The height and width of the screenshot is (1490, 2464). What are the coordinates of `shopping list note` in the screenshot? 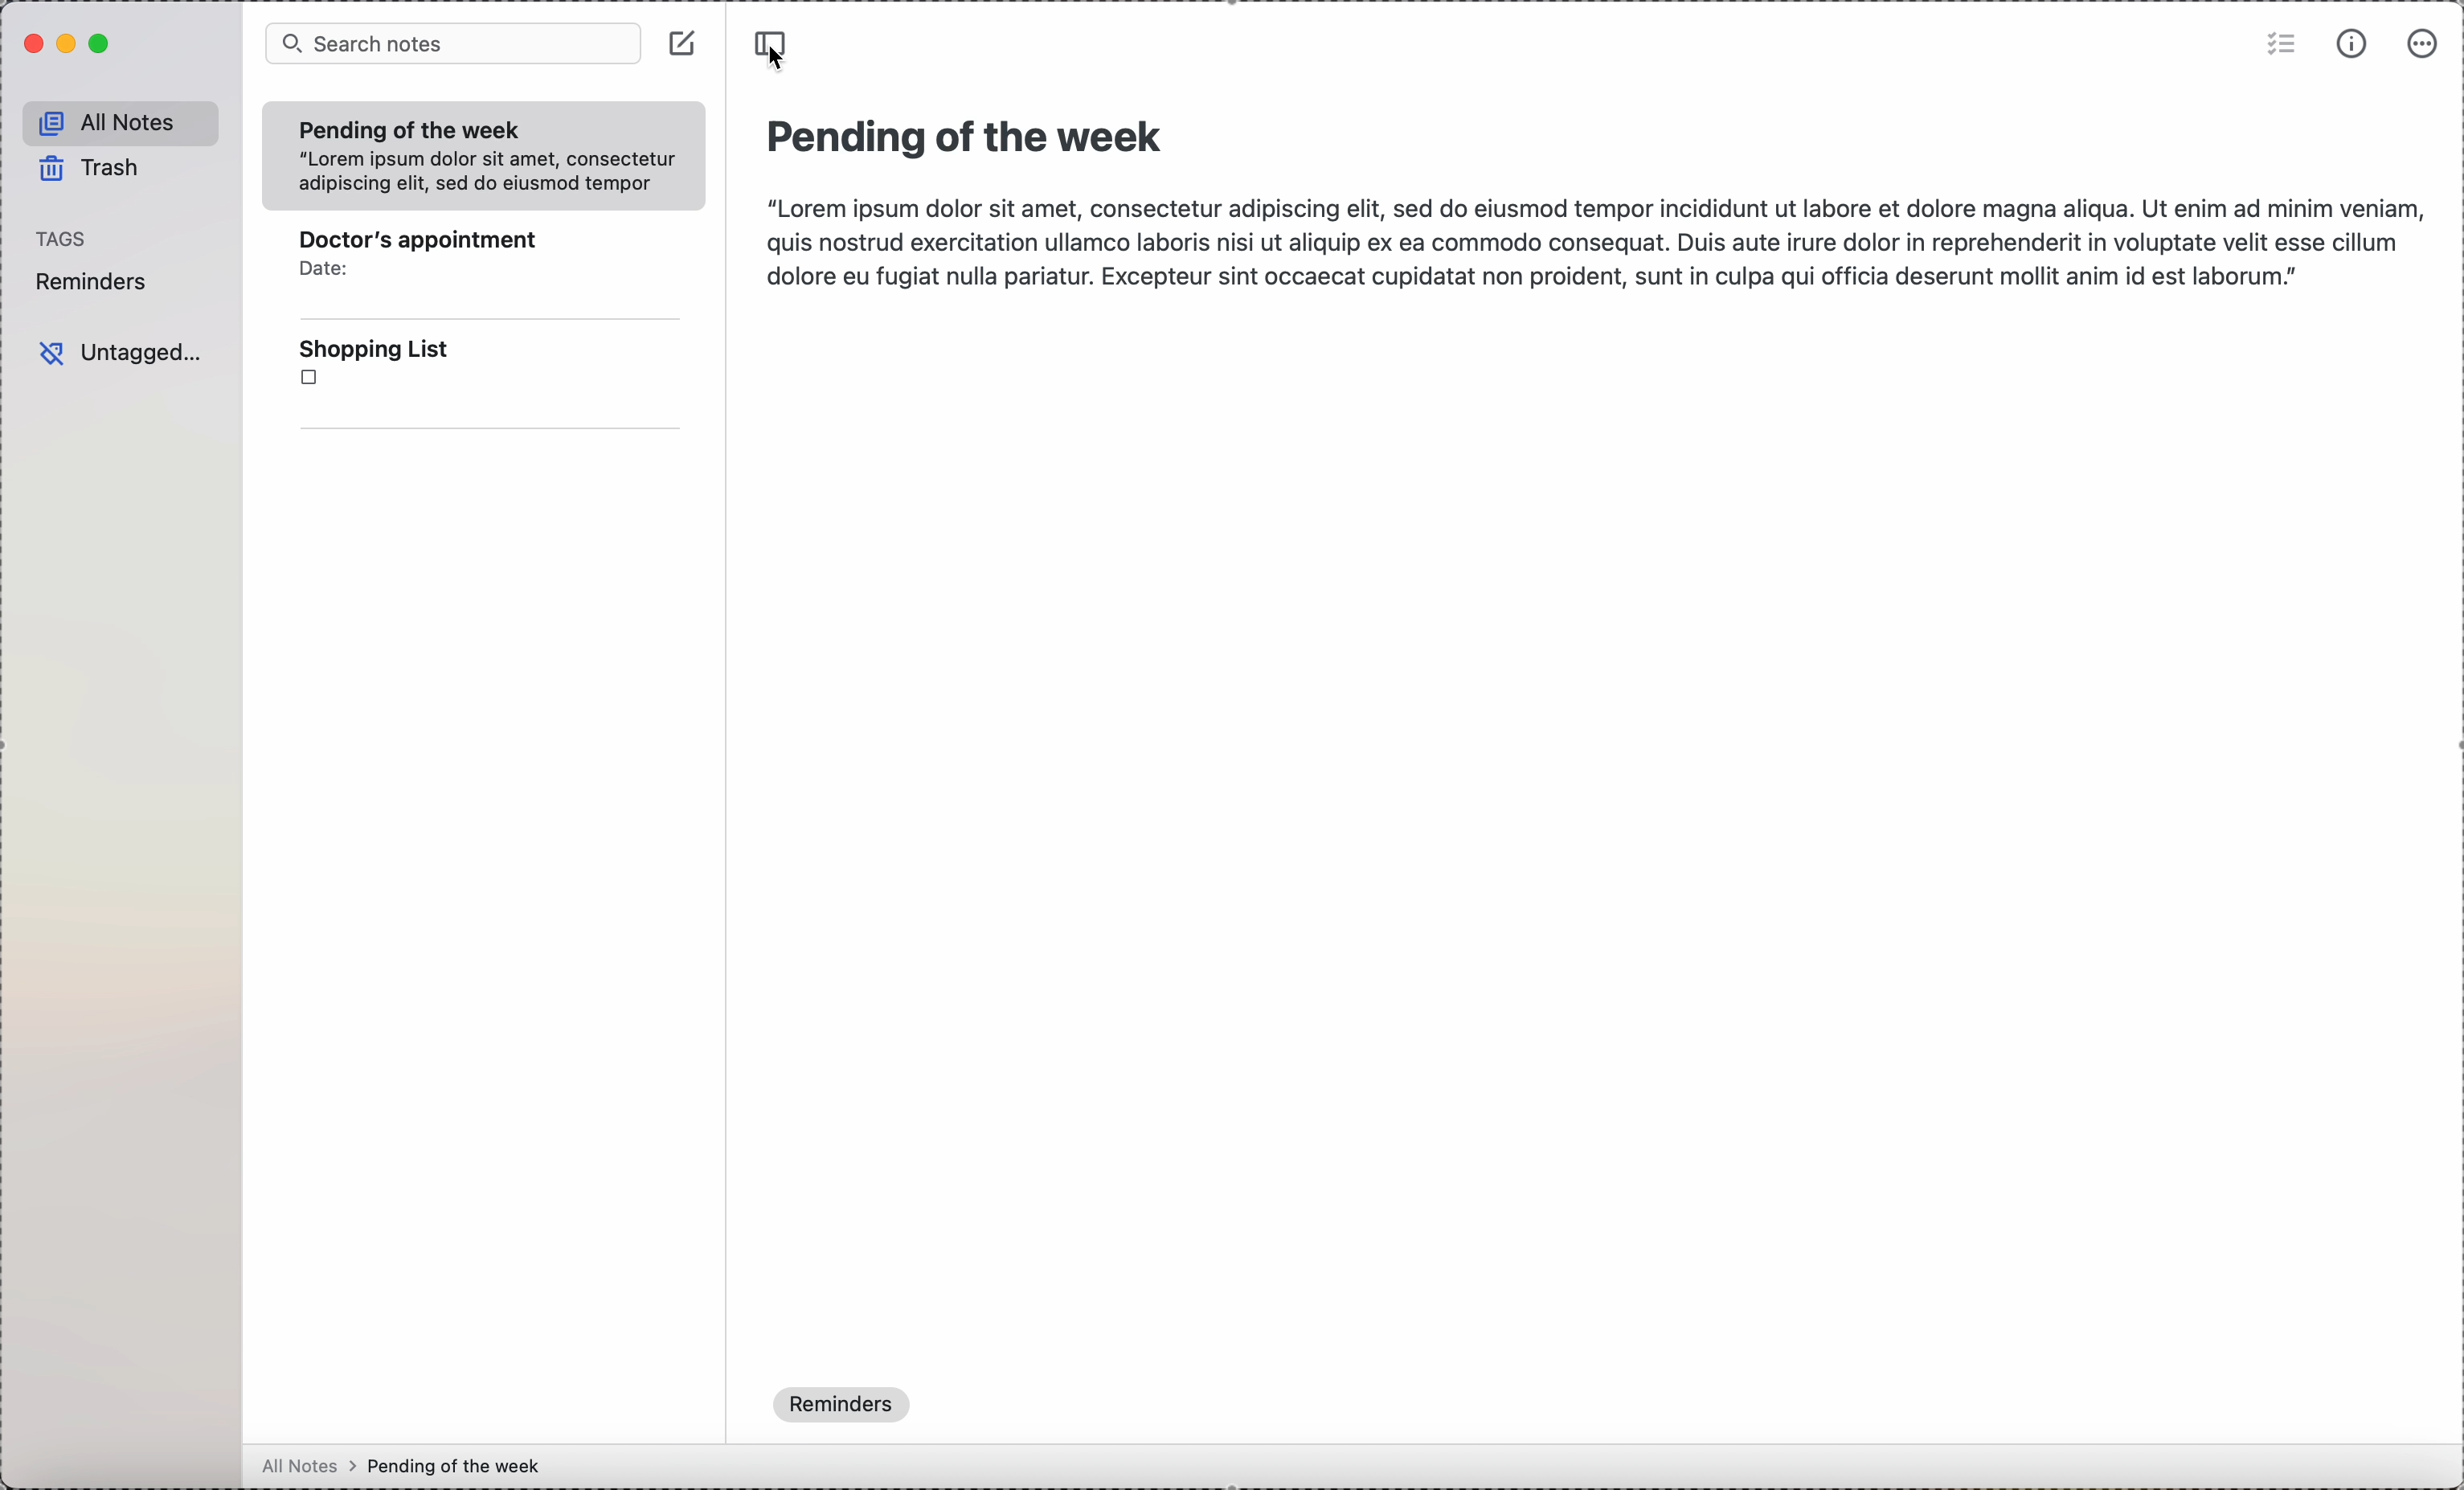 It's located at (433, 374).